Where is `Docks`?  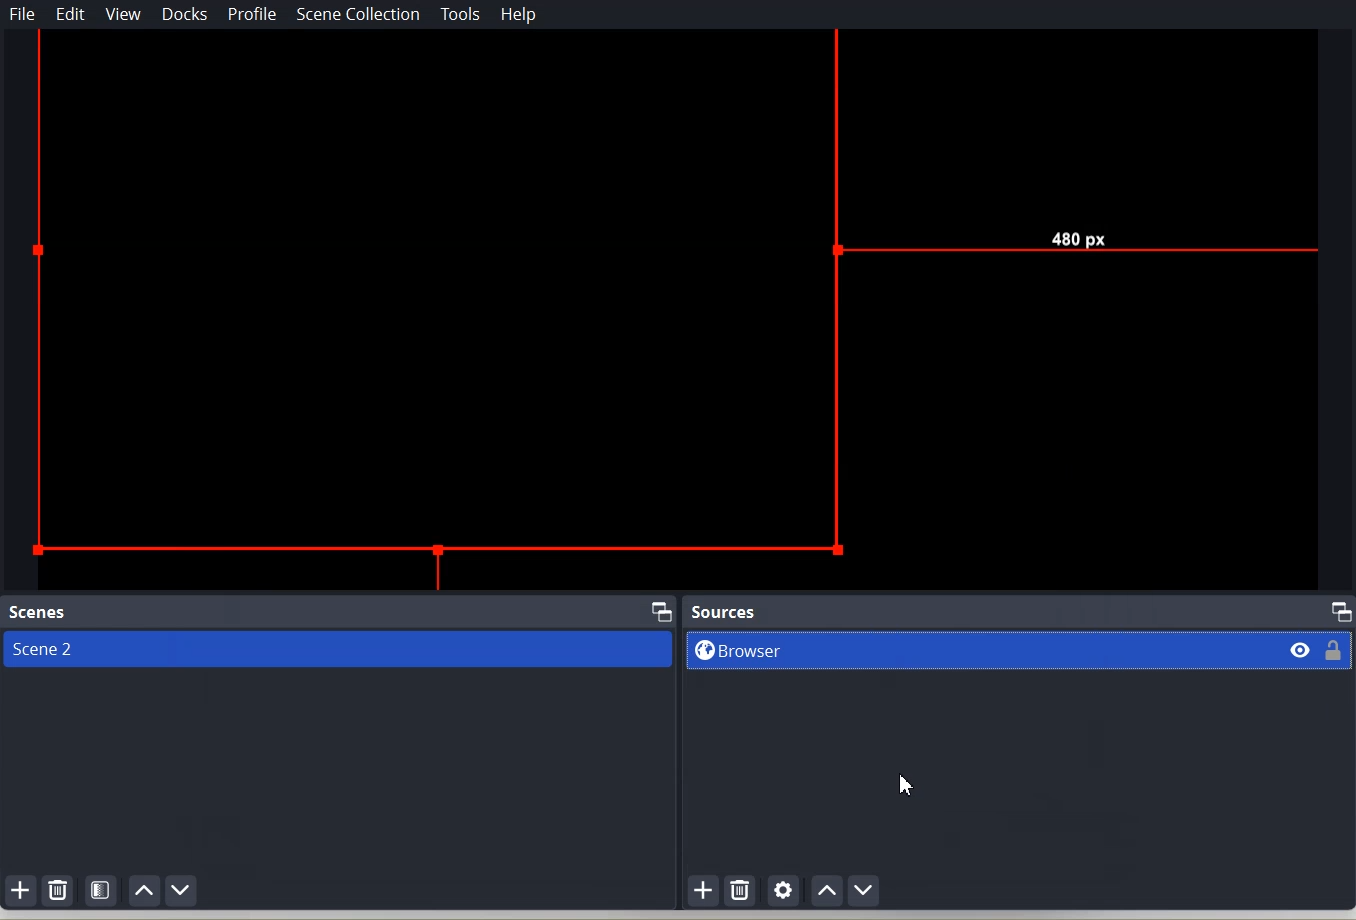 Docks is located at coordinates (187, 15).